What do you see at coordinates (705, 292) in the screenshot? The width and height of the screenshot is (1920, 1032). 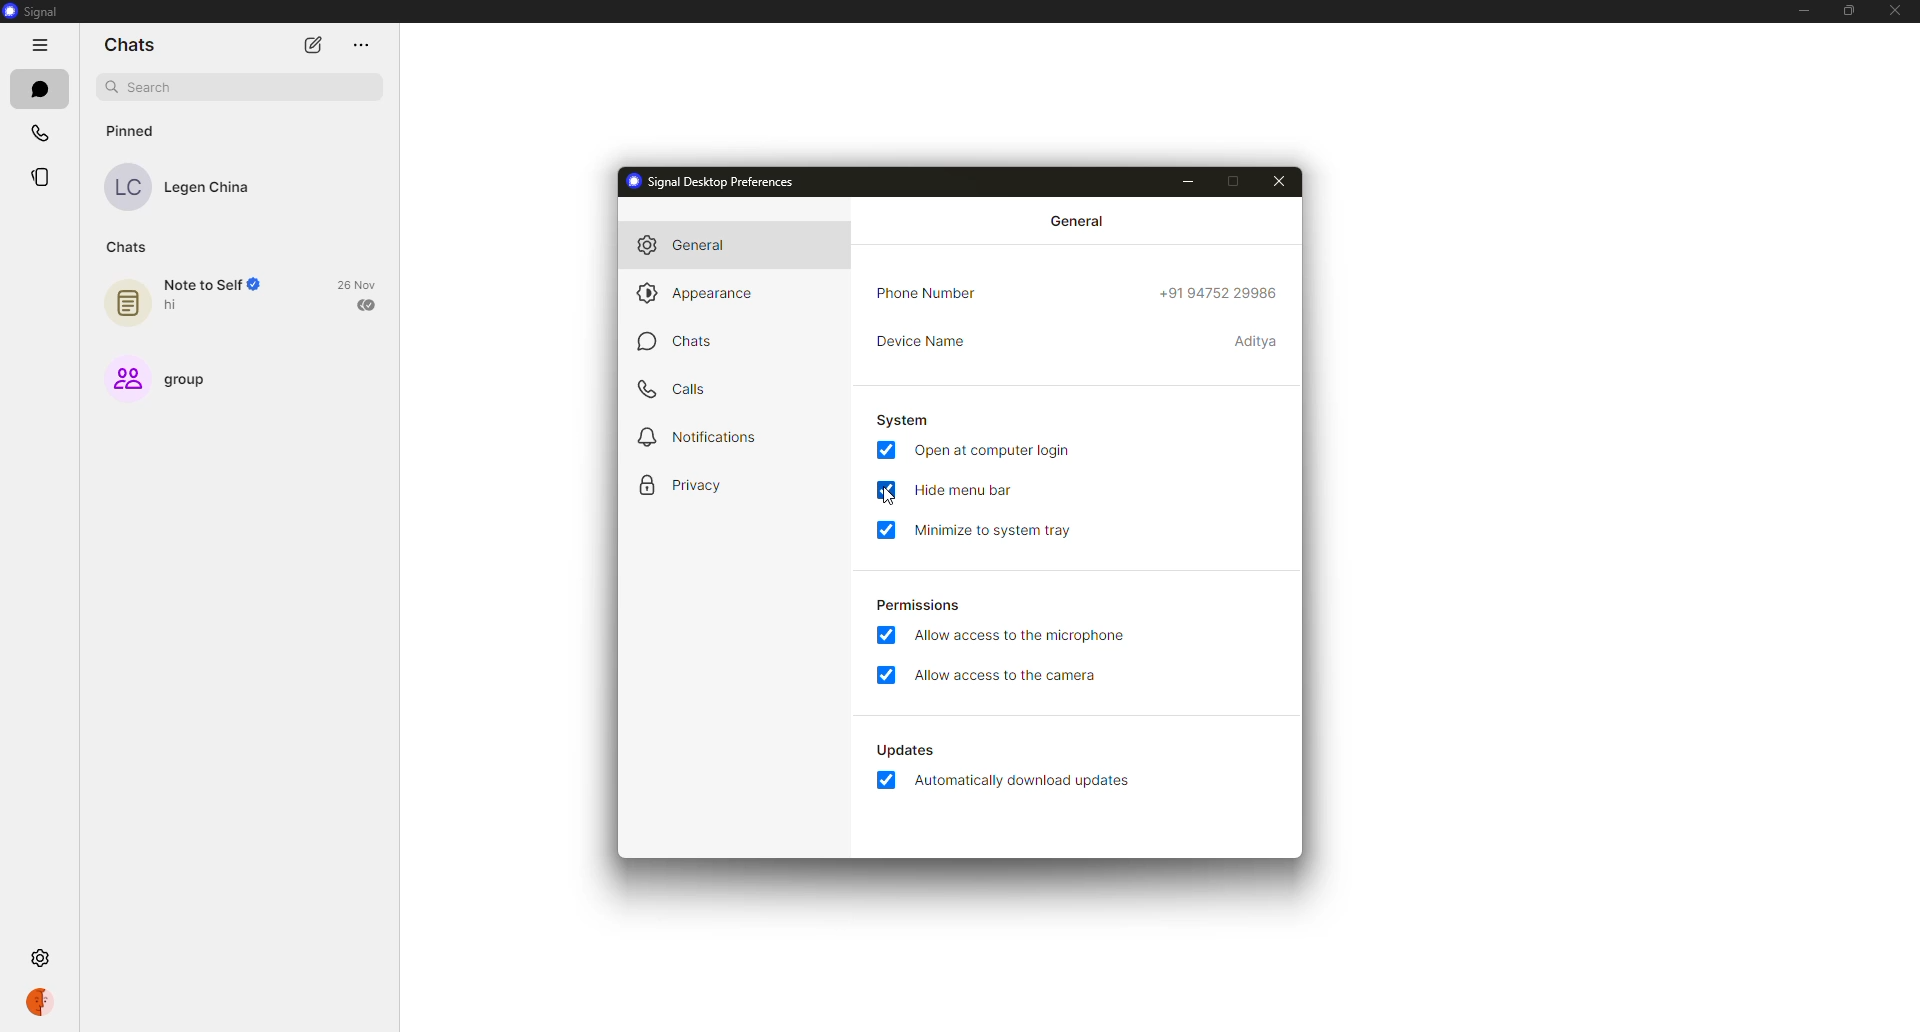 I see `appearance` at bounding box center [705, 292].